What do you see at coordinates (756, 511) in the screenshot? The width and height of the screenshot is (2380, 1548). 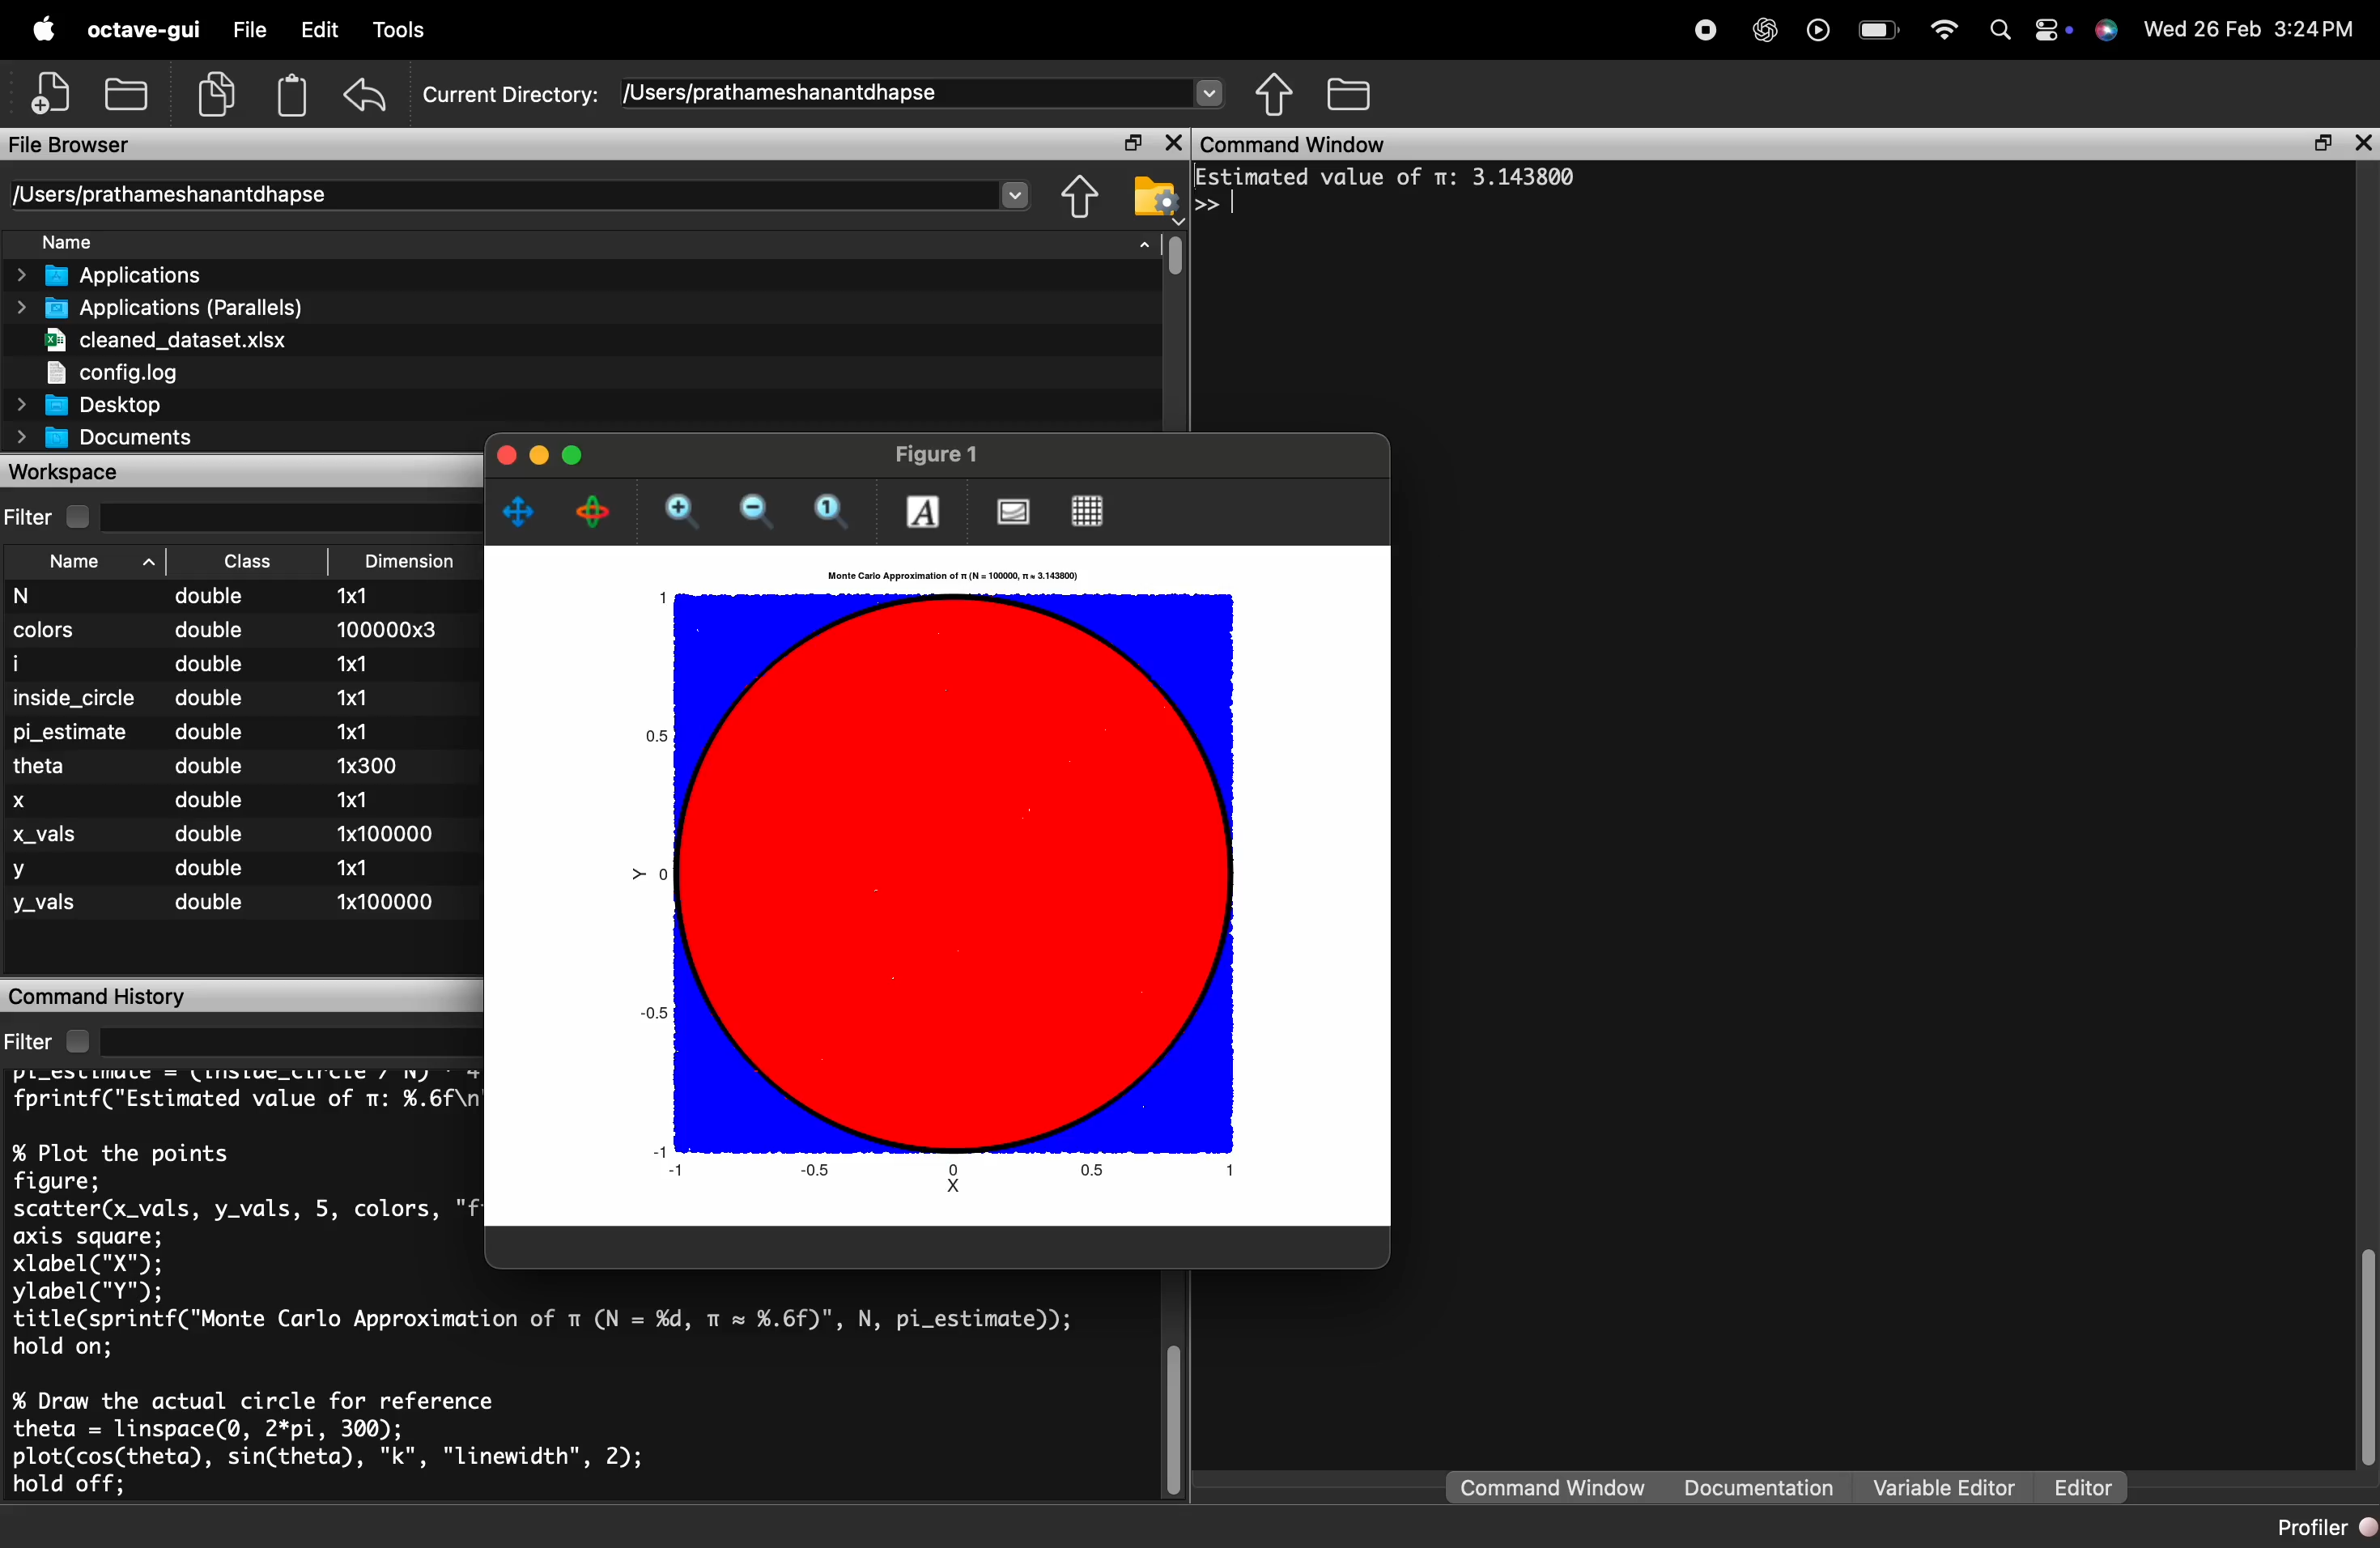 I see `Zoom out` at bounding box center [756, 511].